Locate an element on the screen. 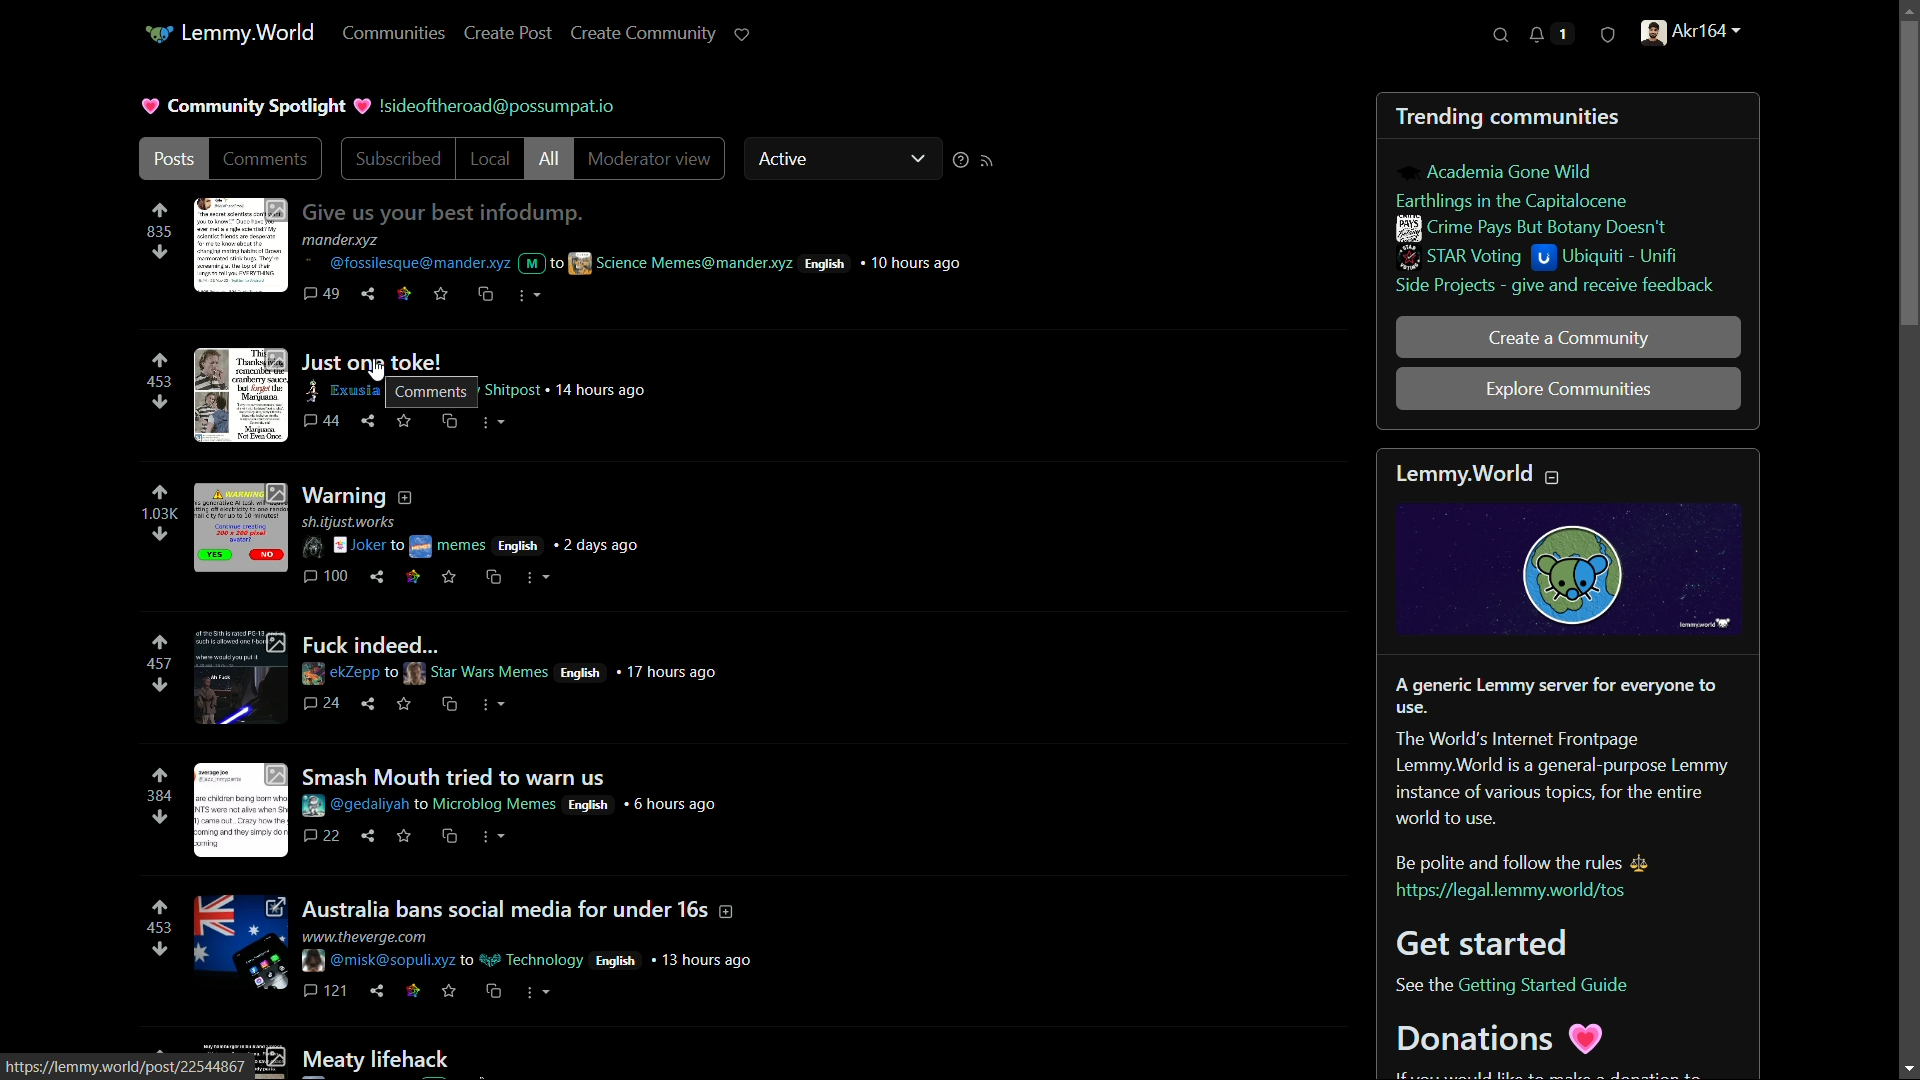 The image size is (1920, 1080). downvote is located at coordinates (159, 818).